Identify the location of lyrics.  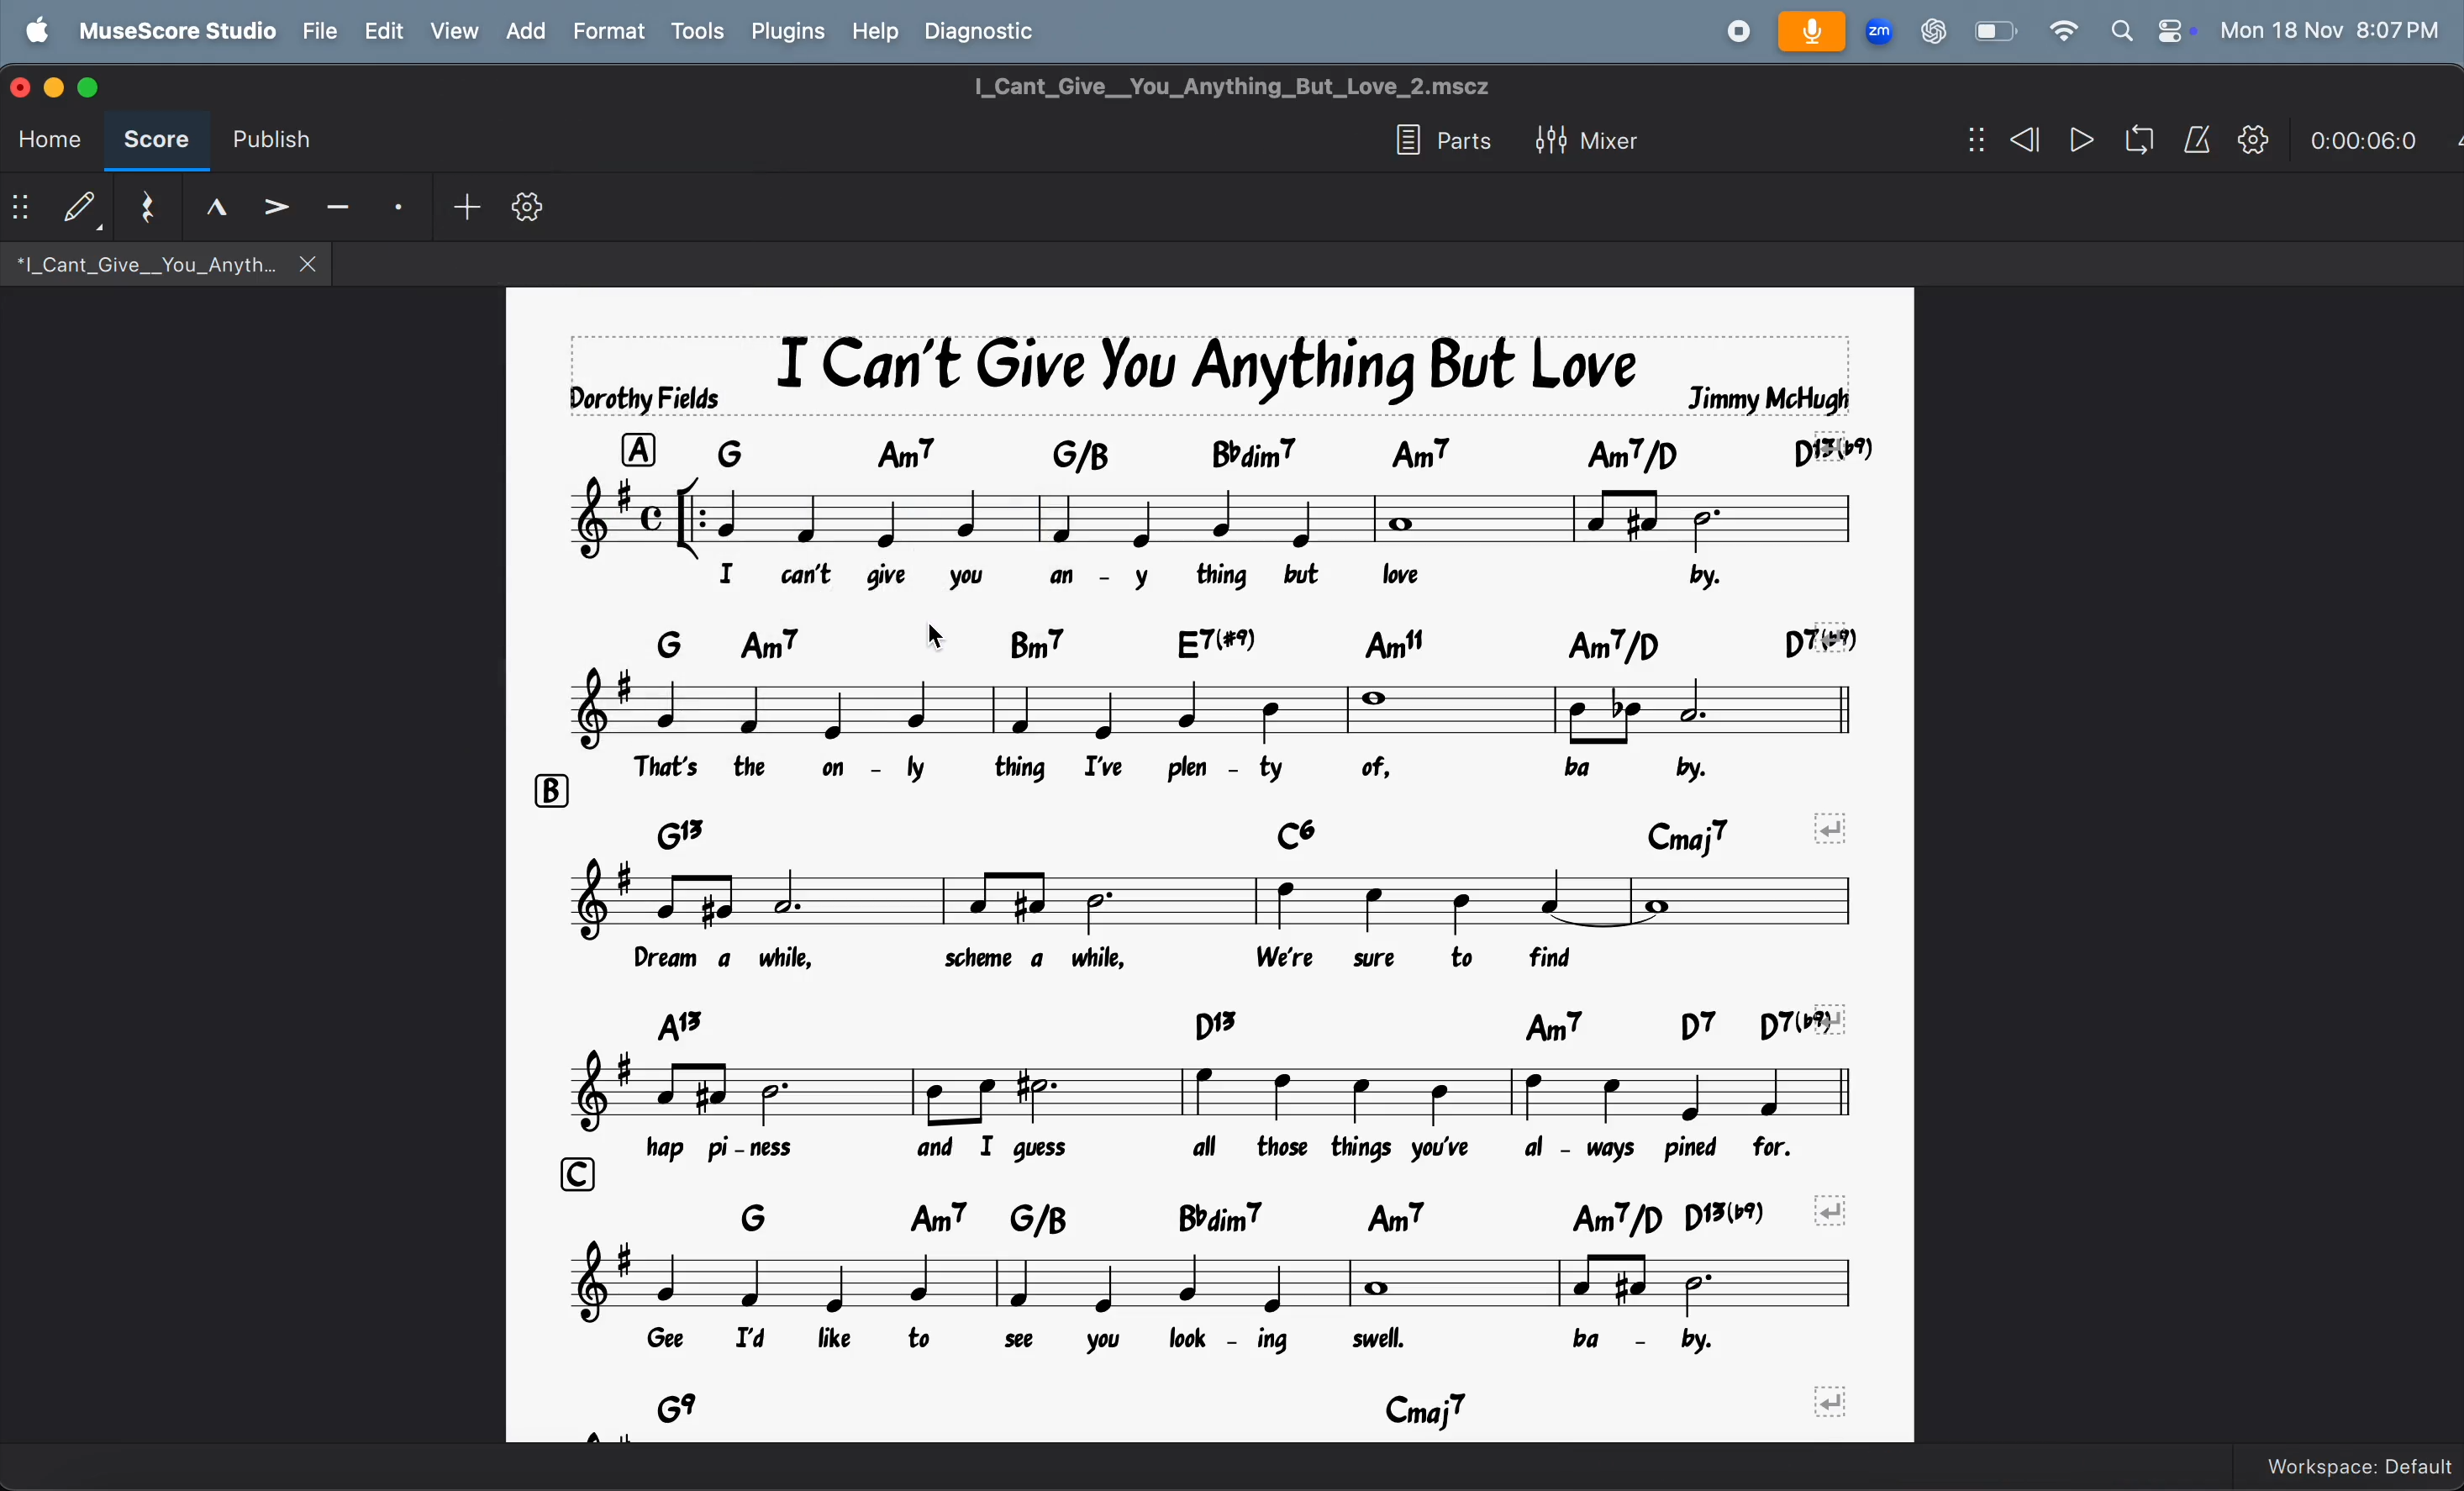
(1199, 959).